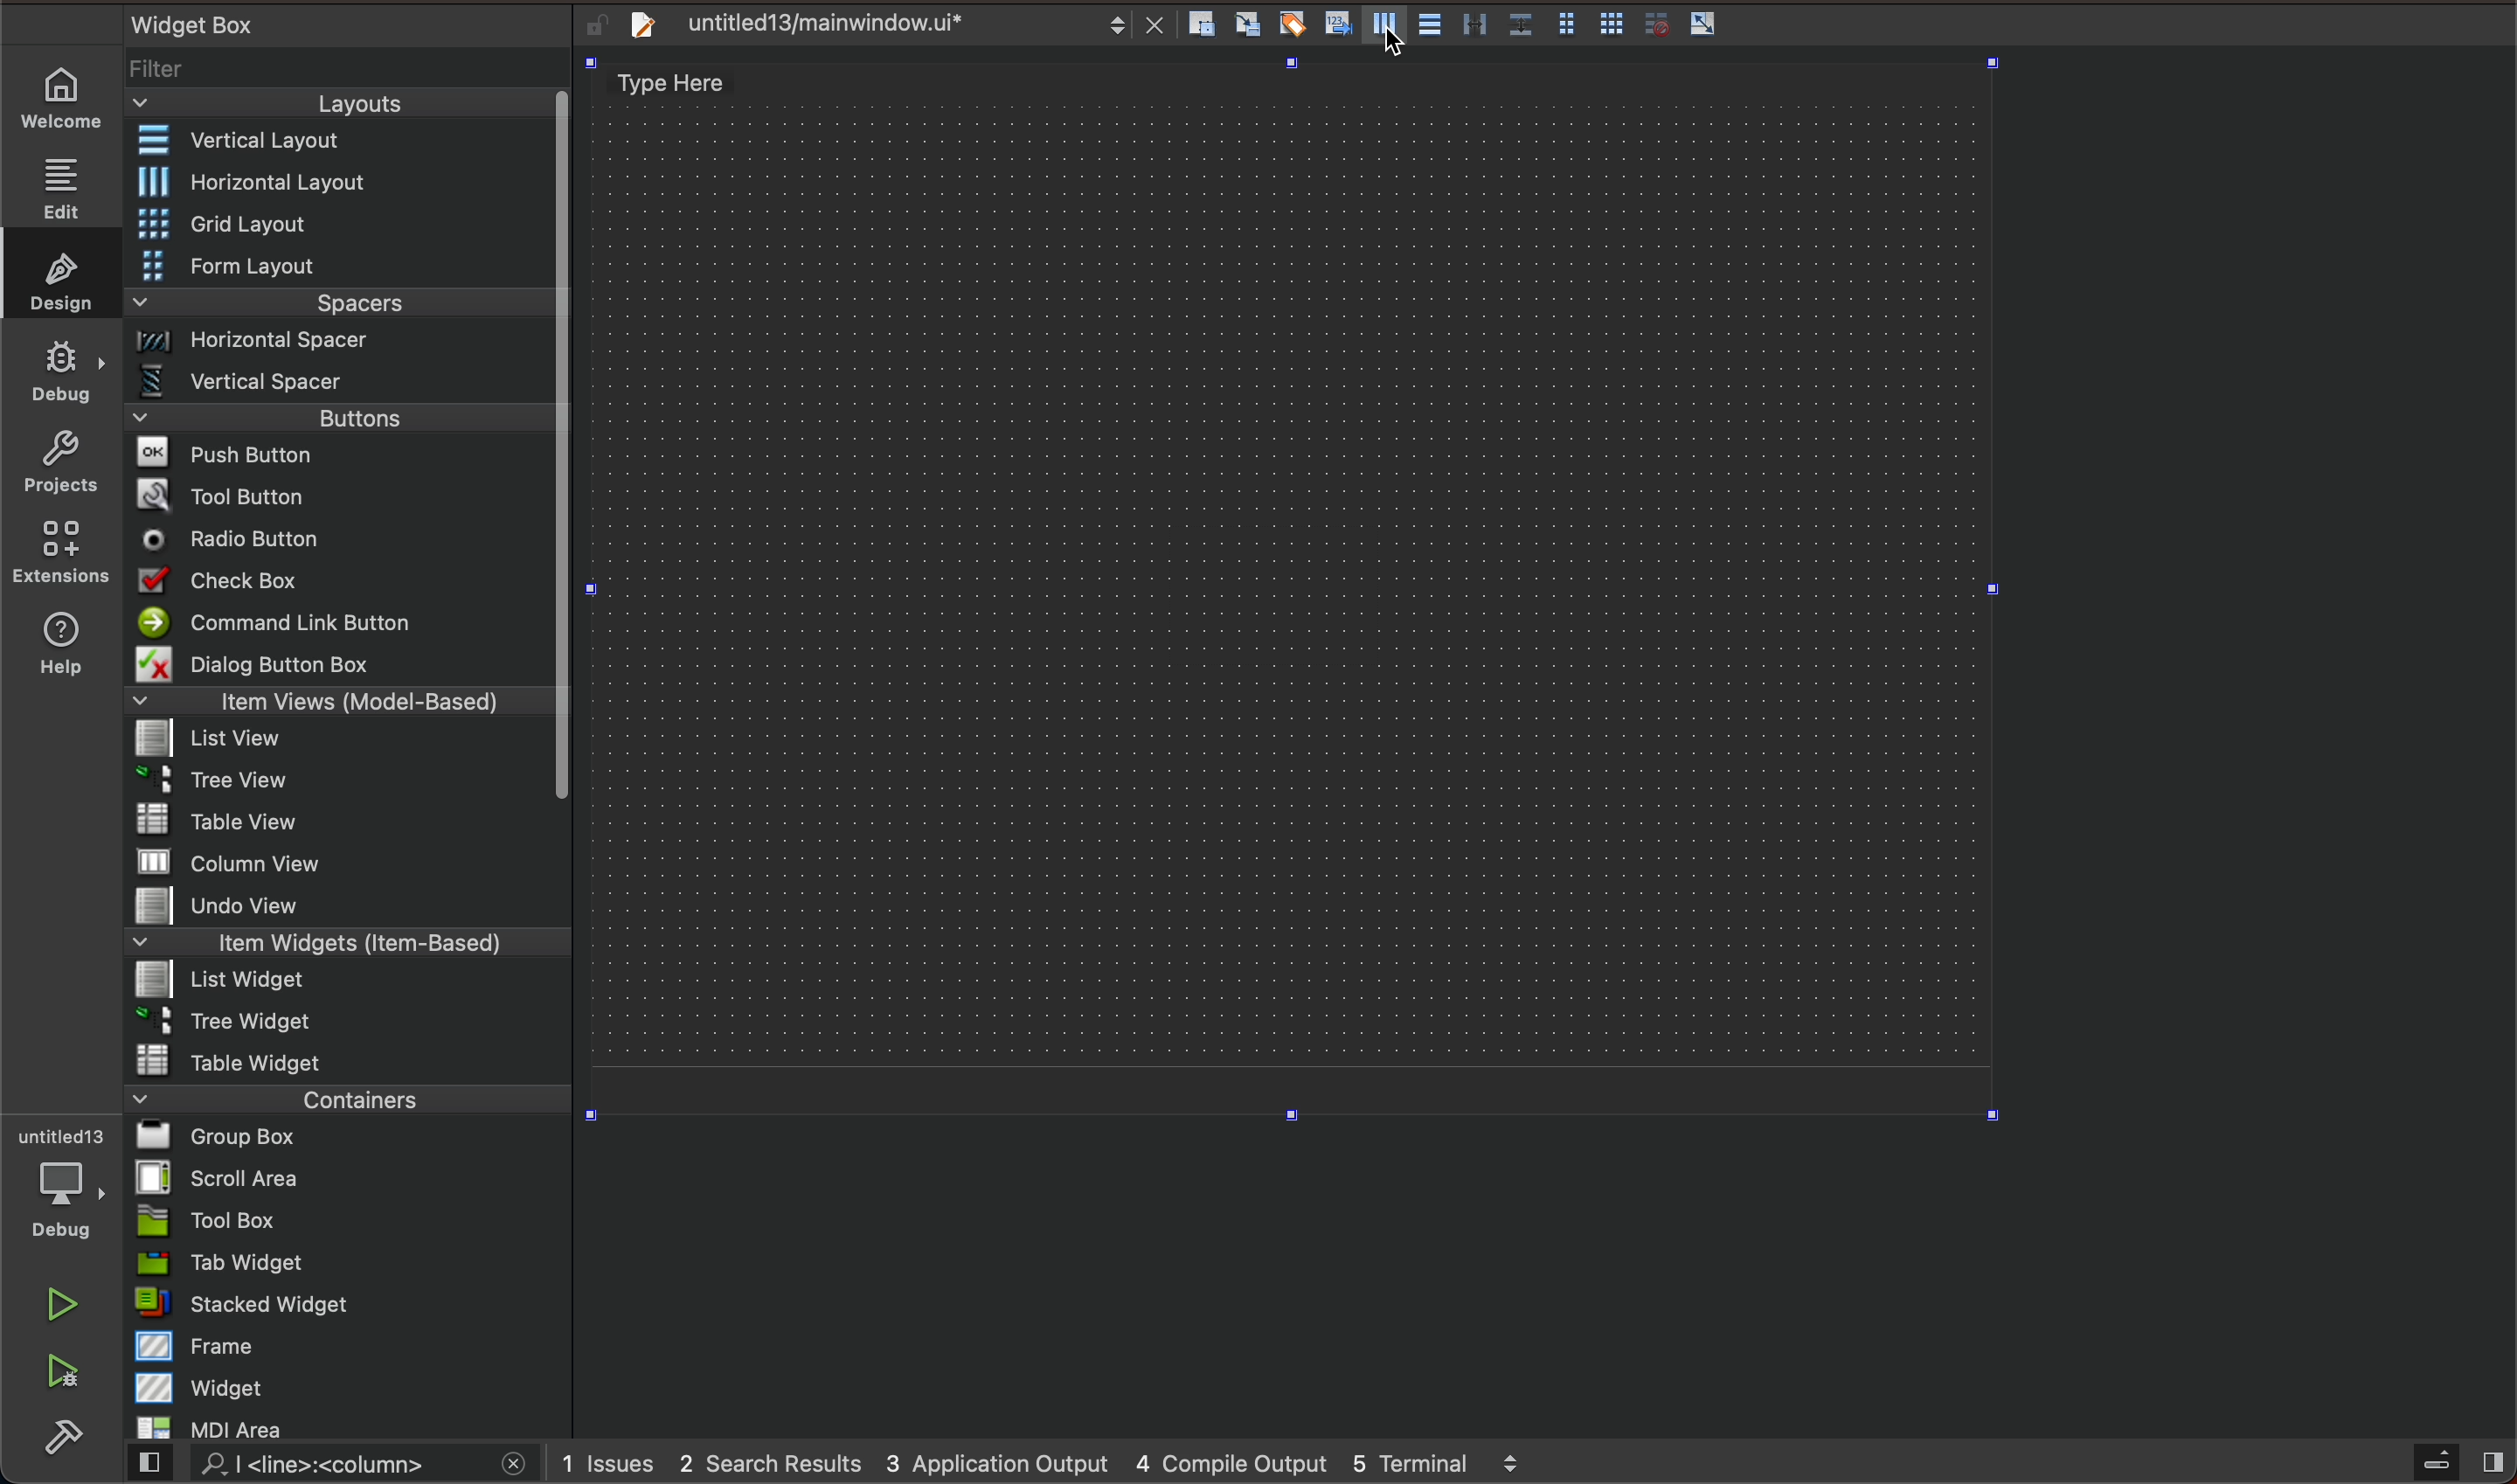  What do you see at coordinates (341, 982) in the screenshot?
I see `list widget` at bounding box center [341, 982].